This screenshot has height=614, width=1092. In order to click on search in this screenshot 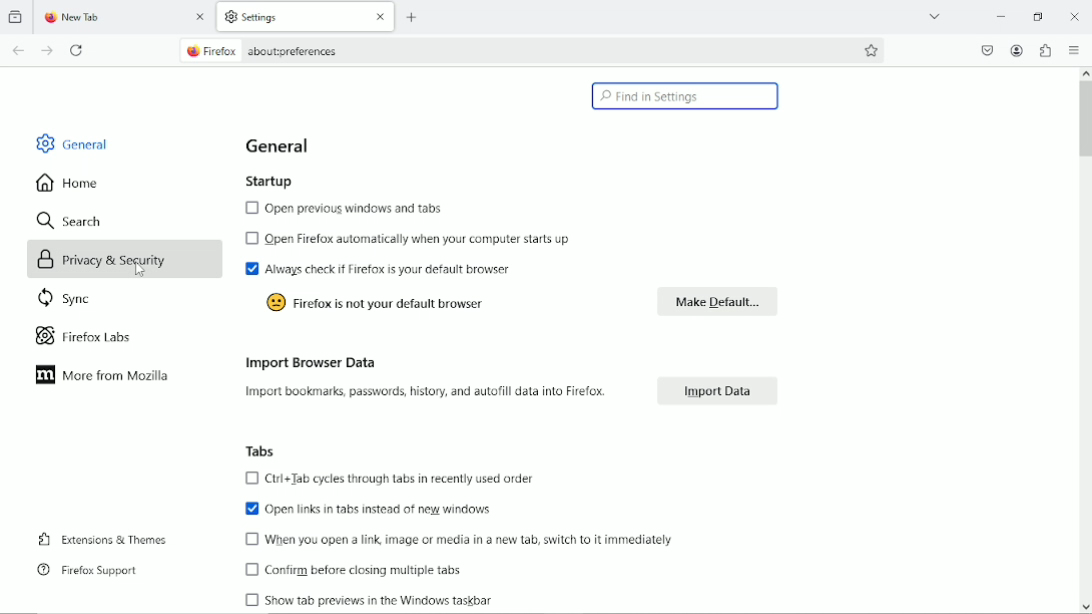, I will do `click(70, 220)`.